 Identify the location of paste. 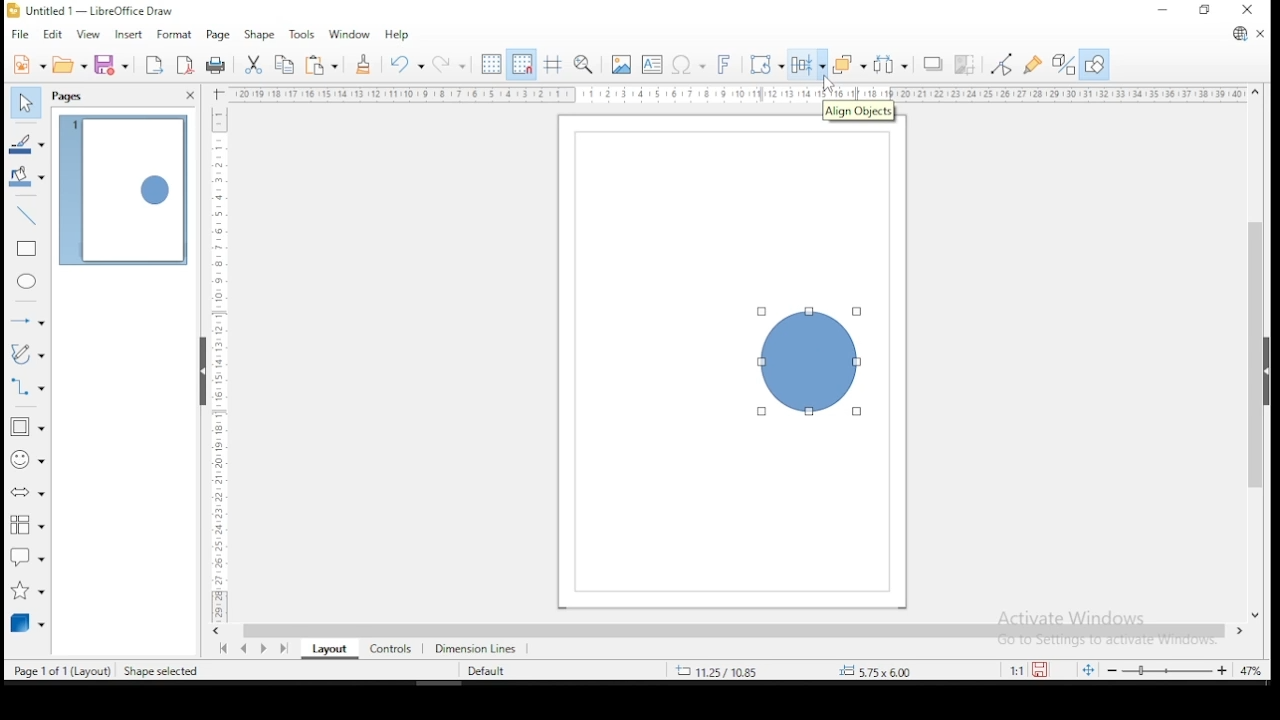
(324, 65).